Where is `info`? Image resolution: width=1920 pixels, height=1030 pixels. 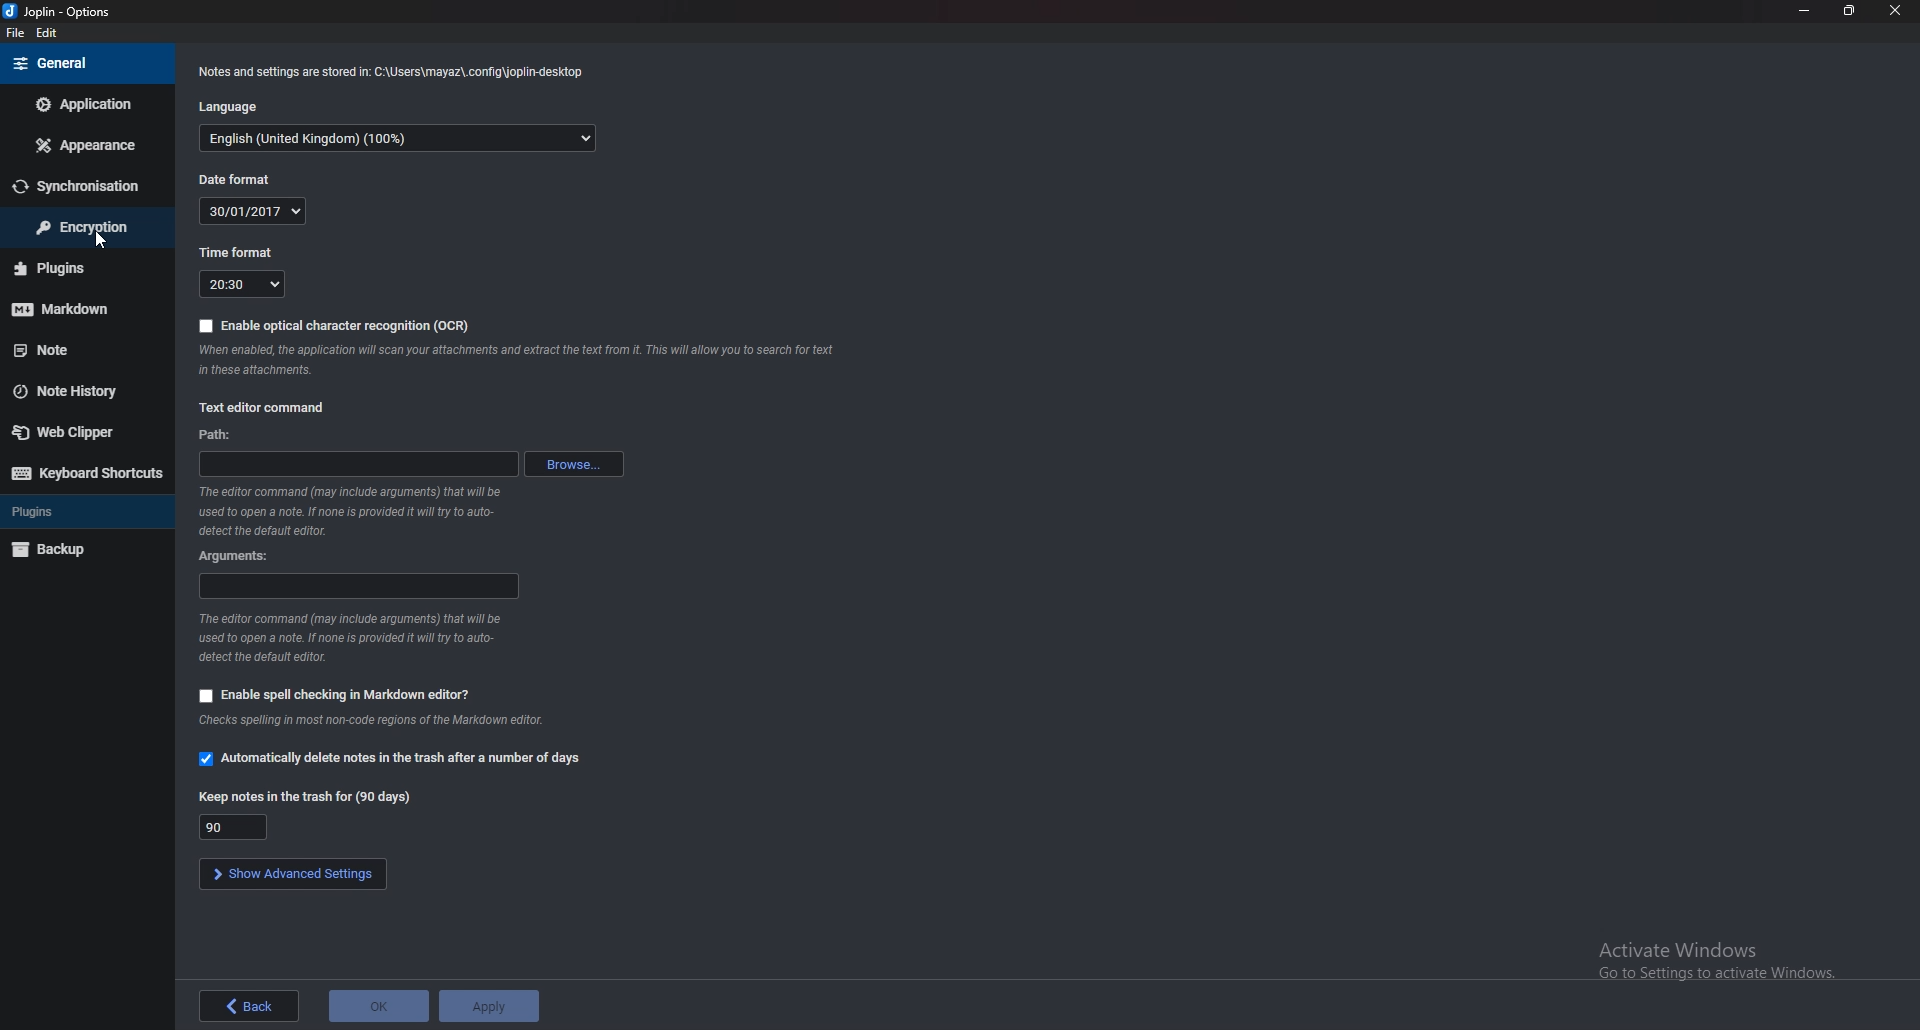 info is located at coordinates (355, 638).